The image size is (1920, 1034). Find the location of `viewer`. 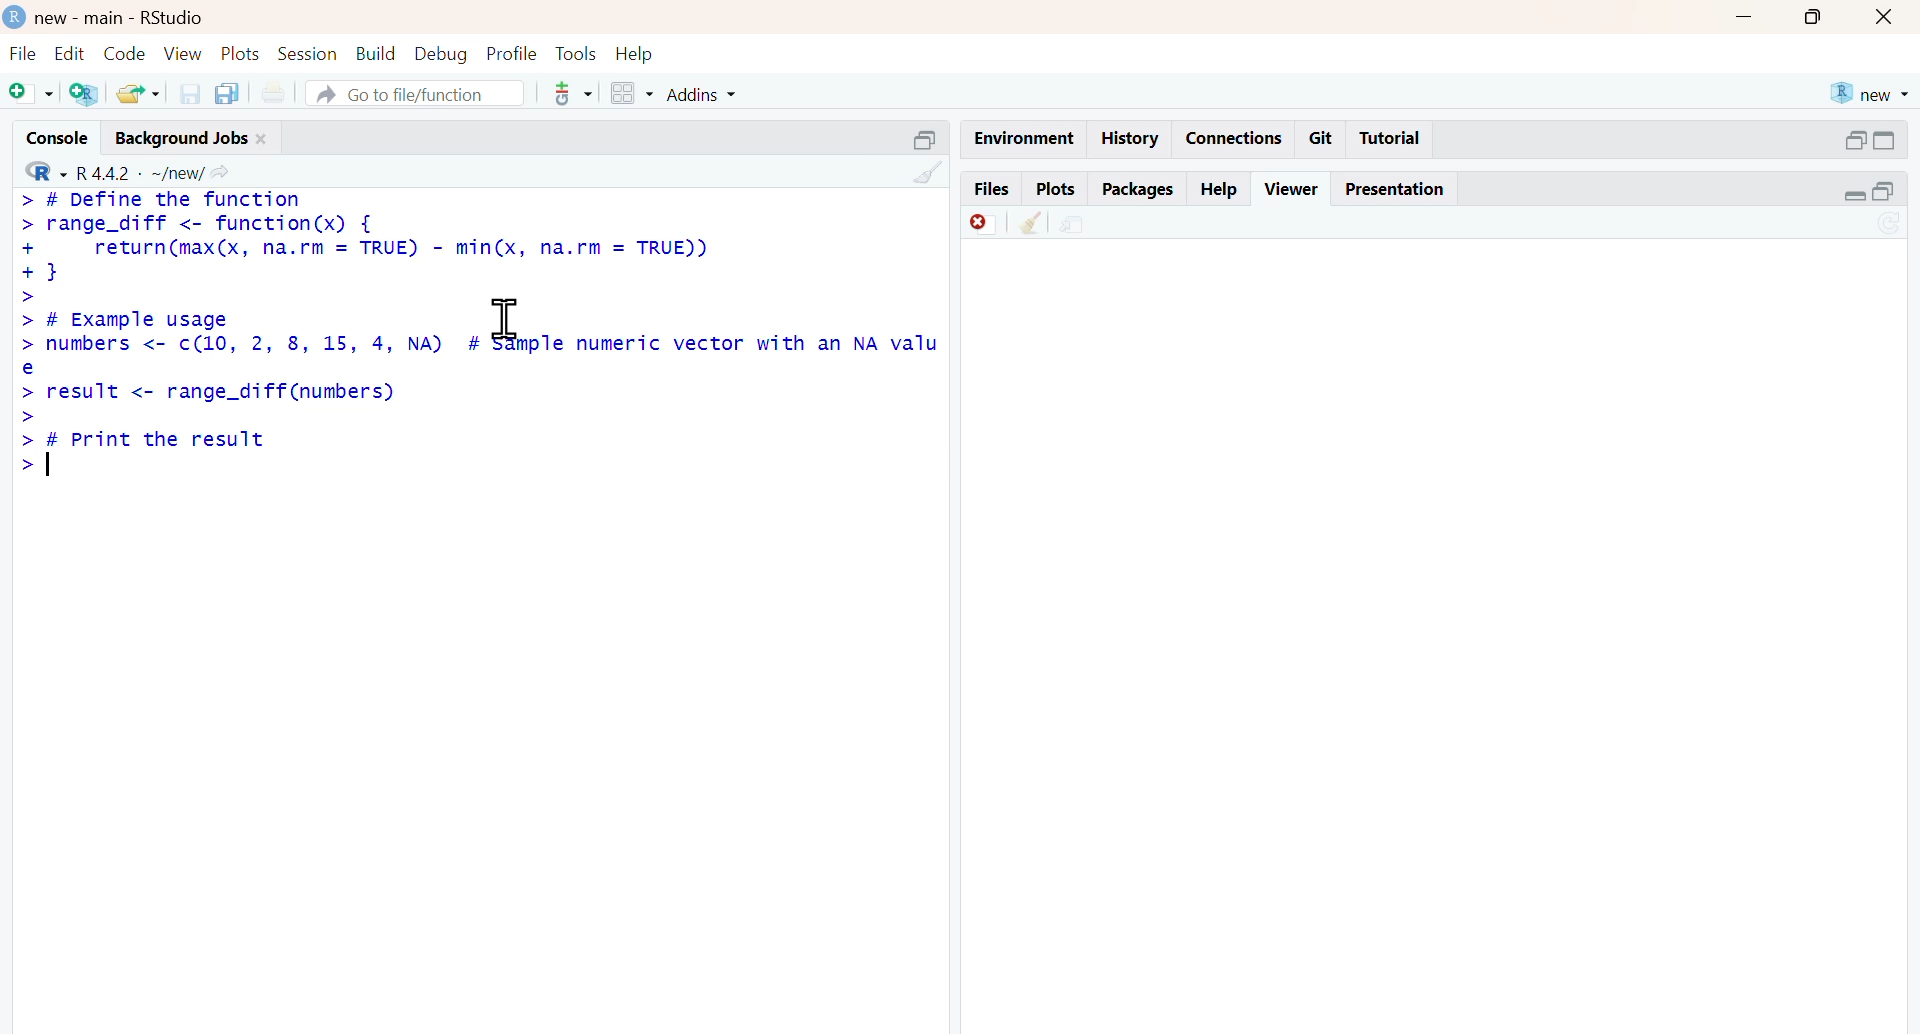

viewer is located at coordinates (1293, 188).